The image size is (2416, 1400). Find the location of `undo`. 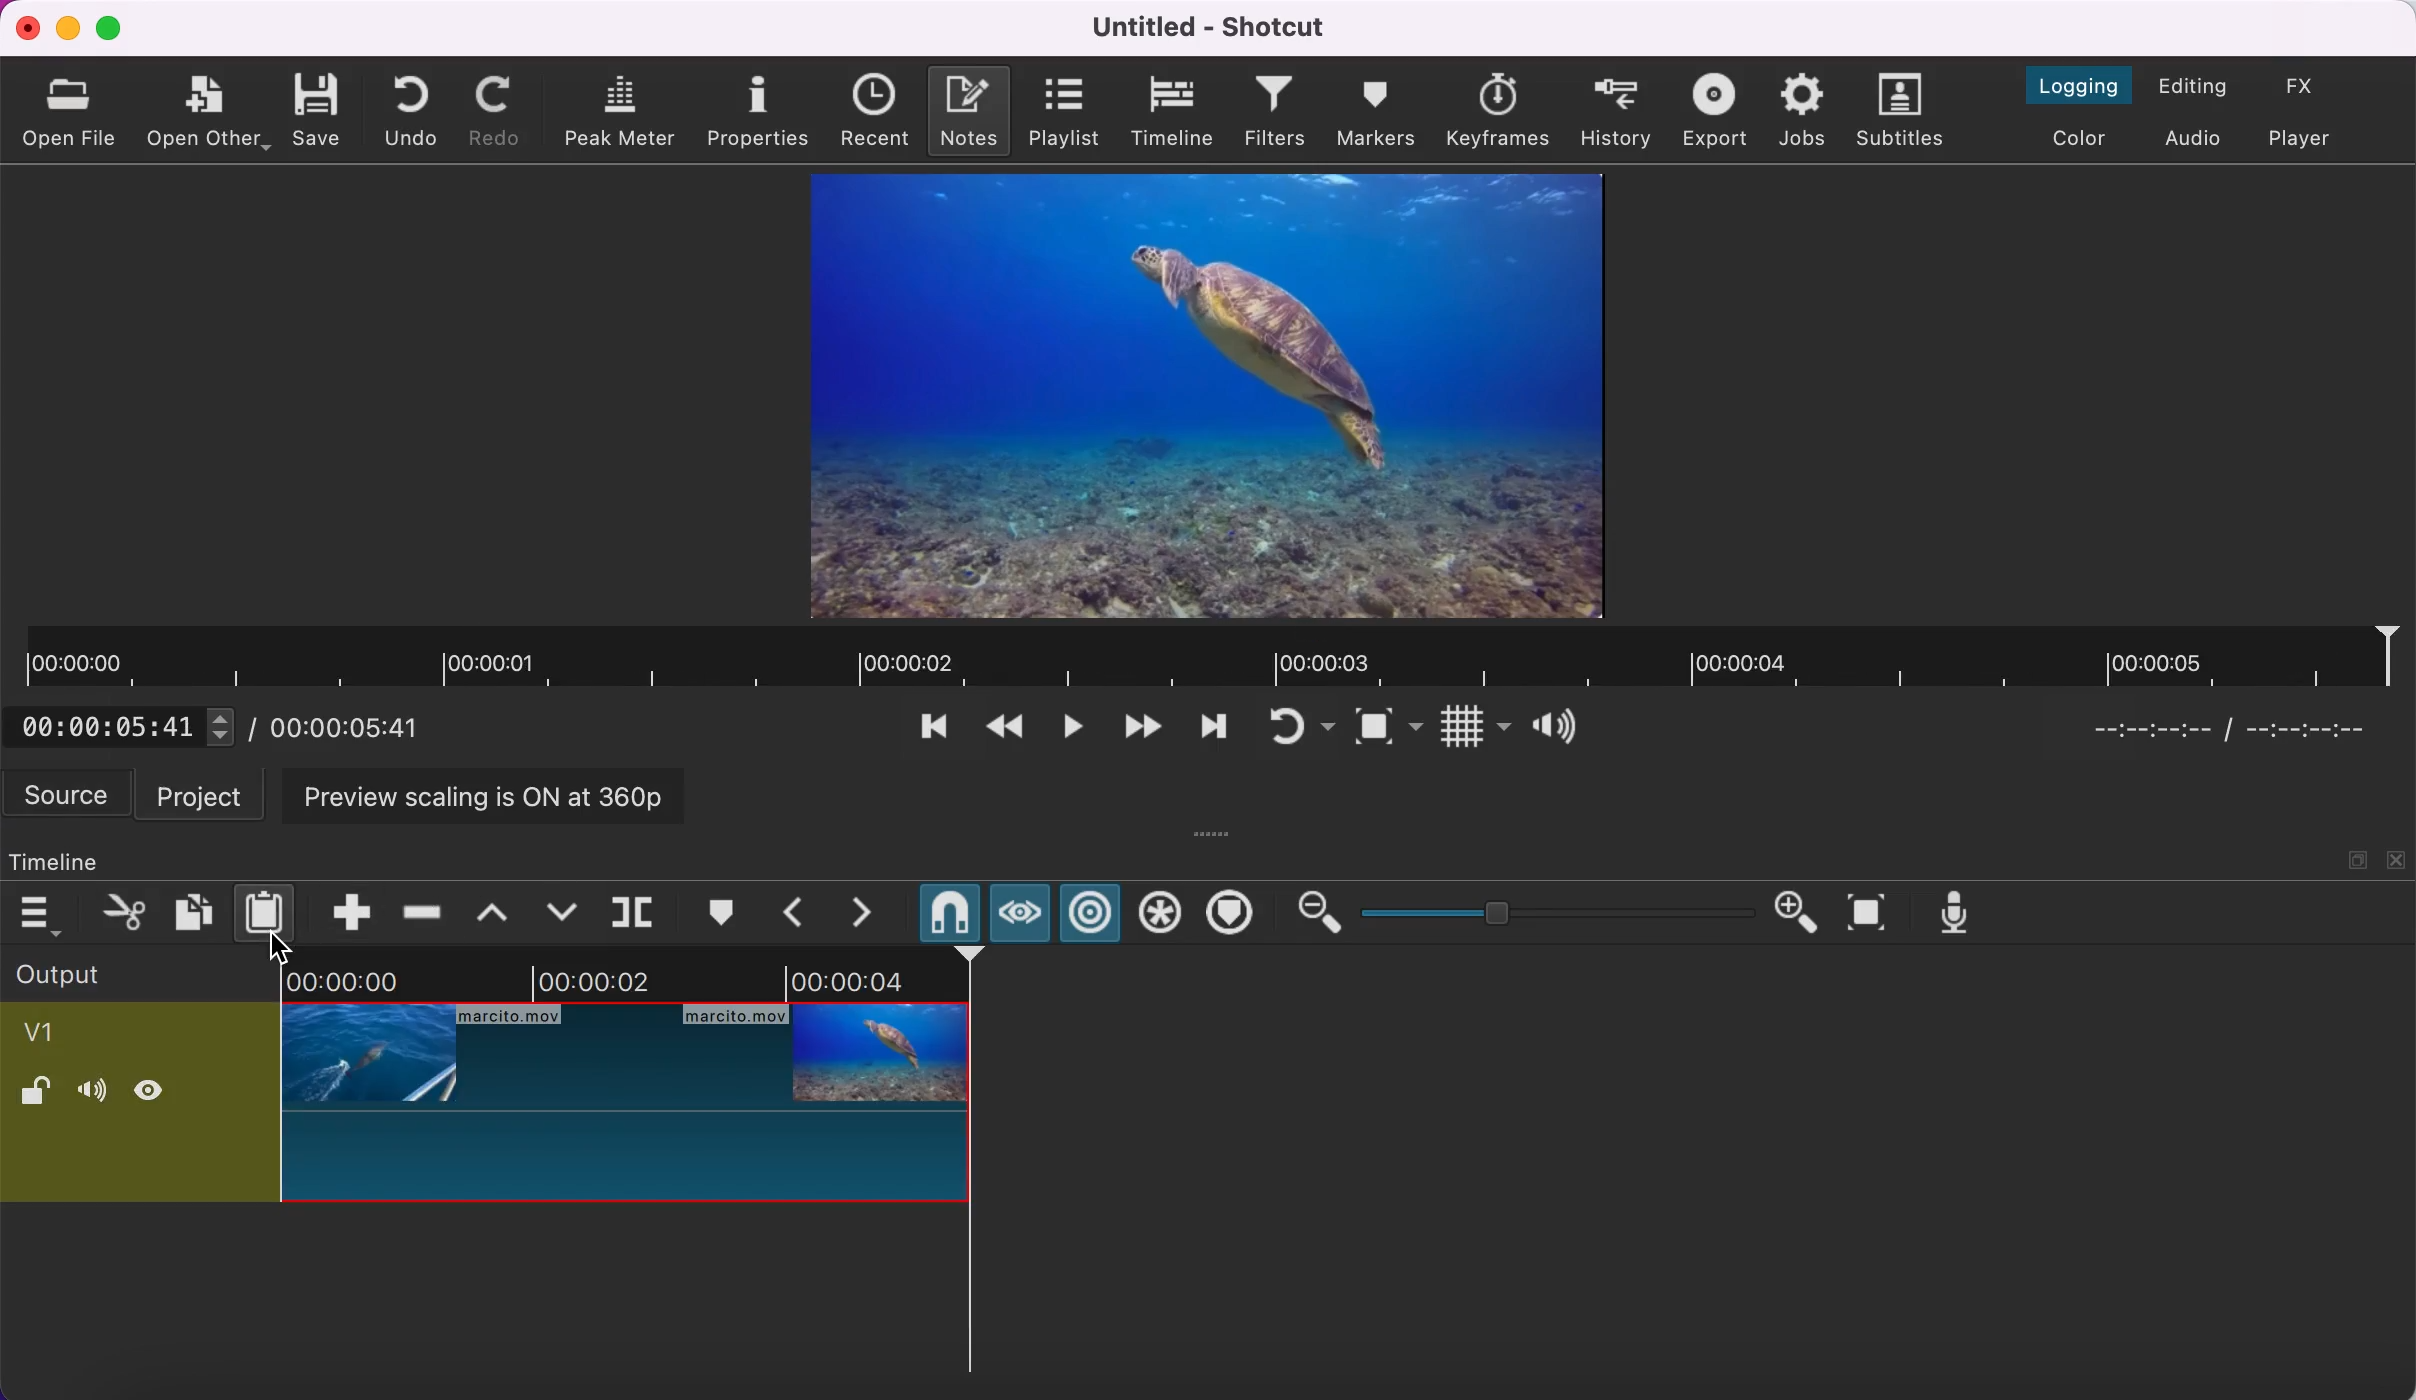

undo is located at coordinates (415, 108).